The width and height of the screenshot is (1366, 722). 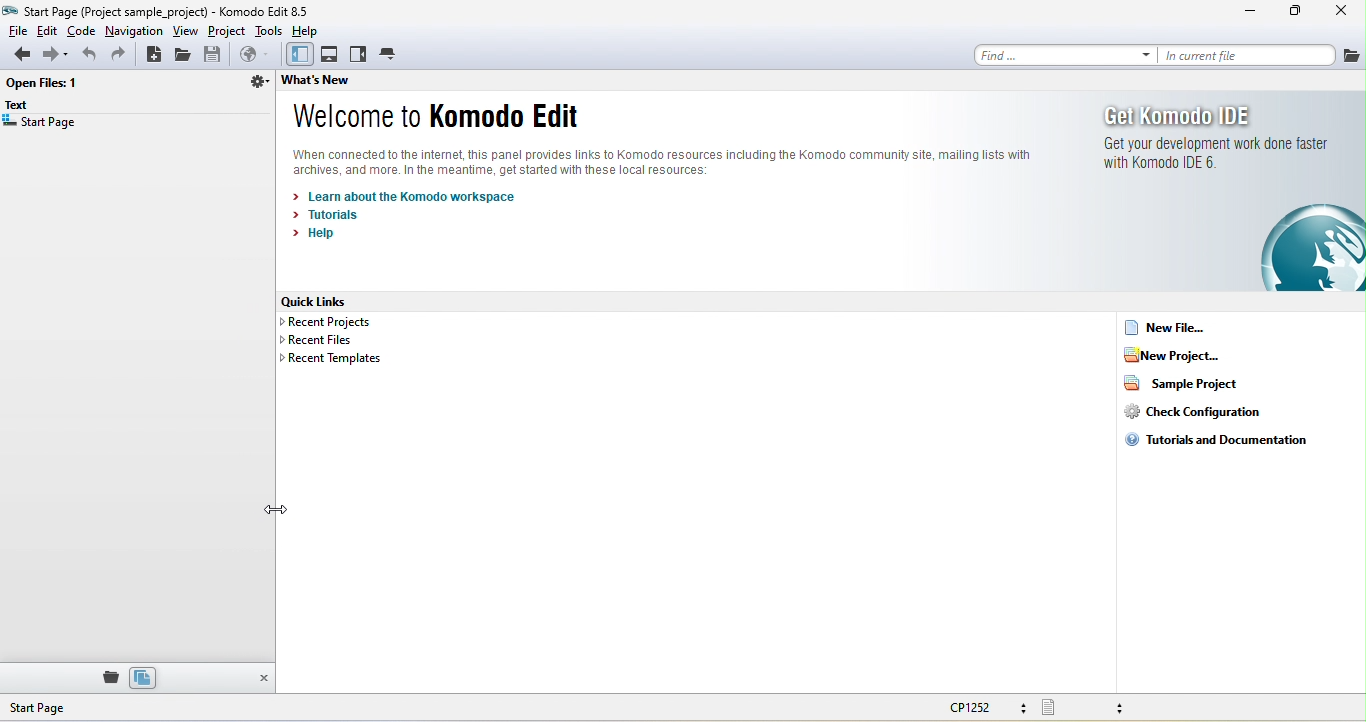 What do you see at coordinates (1337, 13) in the screenshot?
I see `close` at bounding box center [1337, 13].